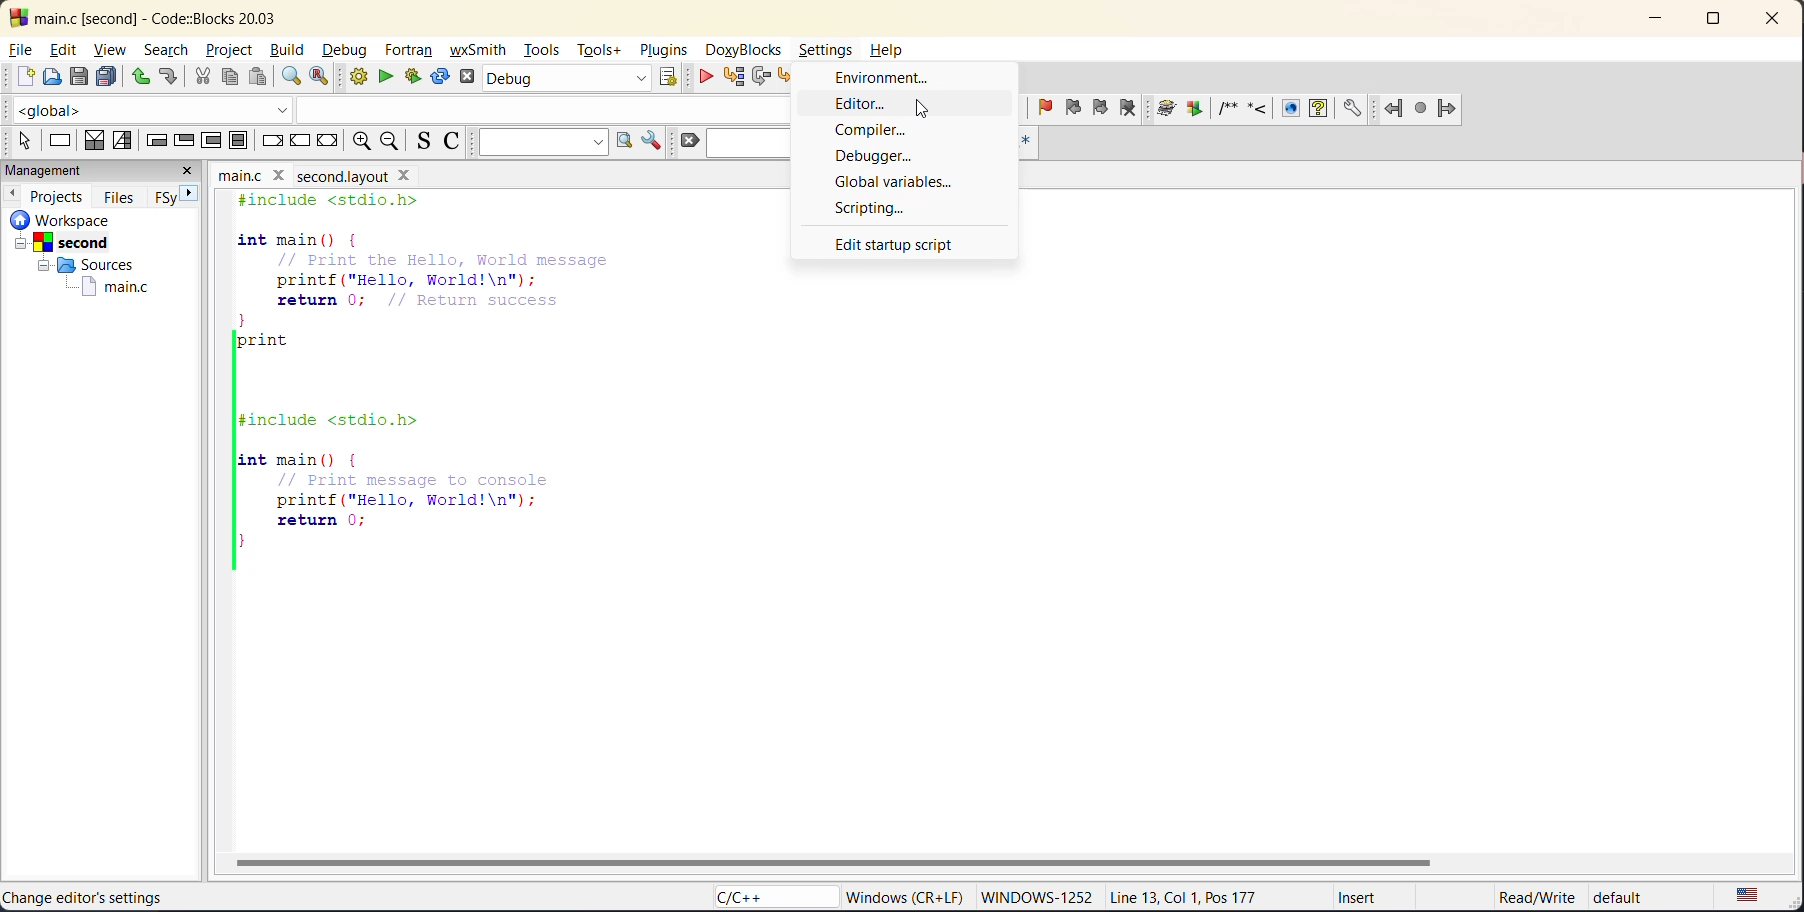 This screenshot has height=912, width=1804. Describe the element at coordinates (836, 861) in the screenshot. I see `horizontal scroll bar` at that location.